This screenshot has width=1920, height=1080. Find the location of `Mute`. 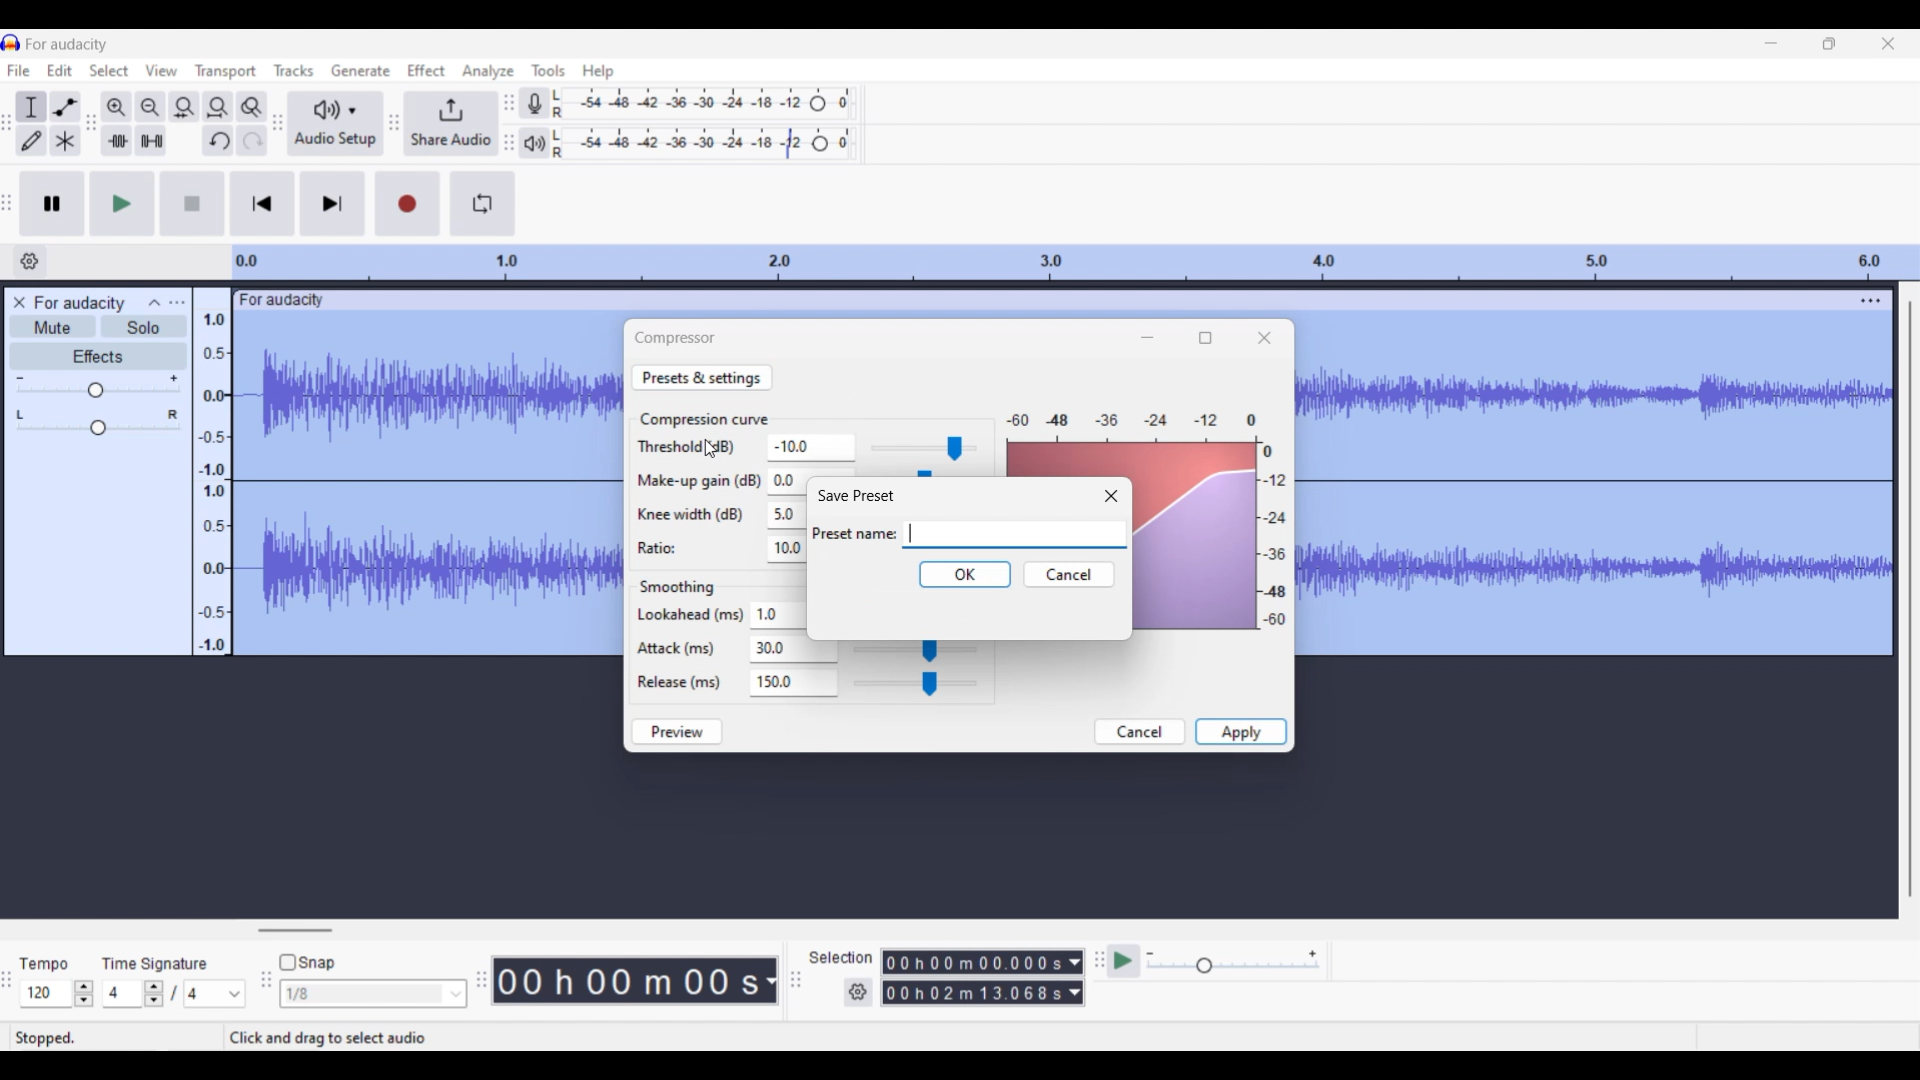

Mute is located at coordinates (52, 326).